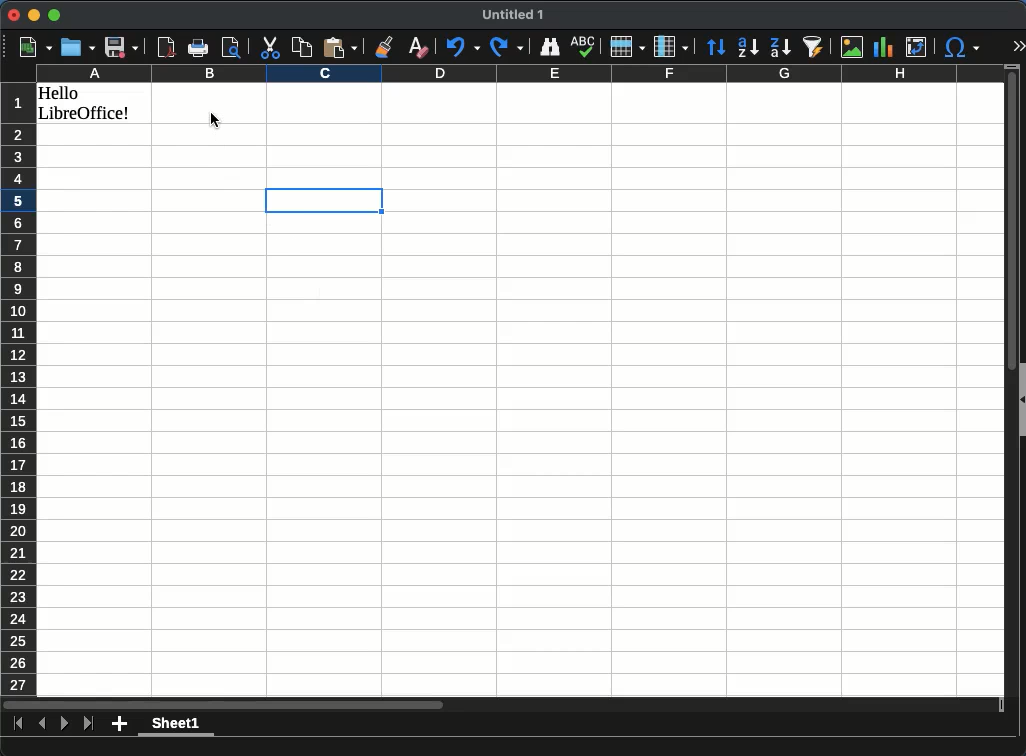  I want to click on Maximize, so click(54, 16).